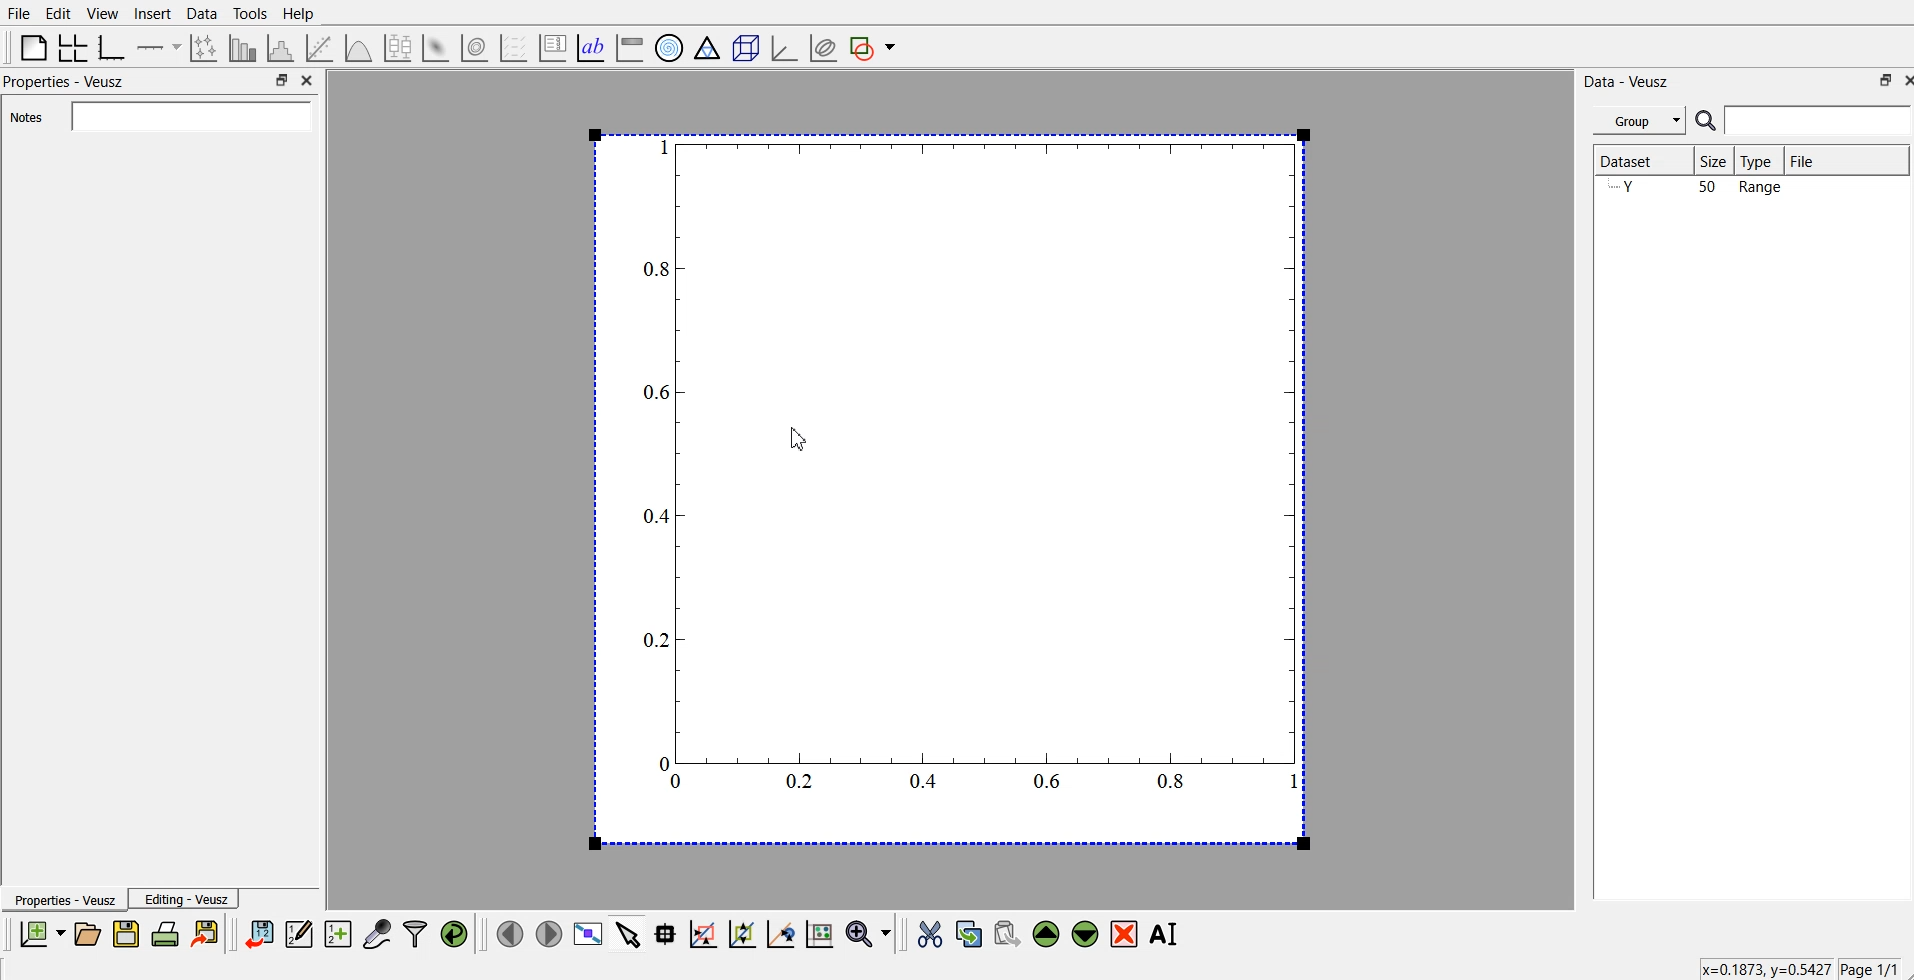 Image resolution: width=1914 pixels, height=980 pixels. Describe the element at coordinates (800, 437) in the screenshot. I see `cursor` at that location.